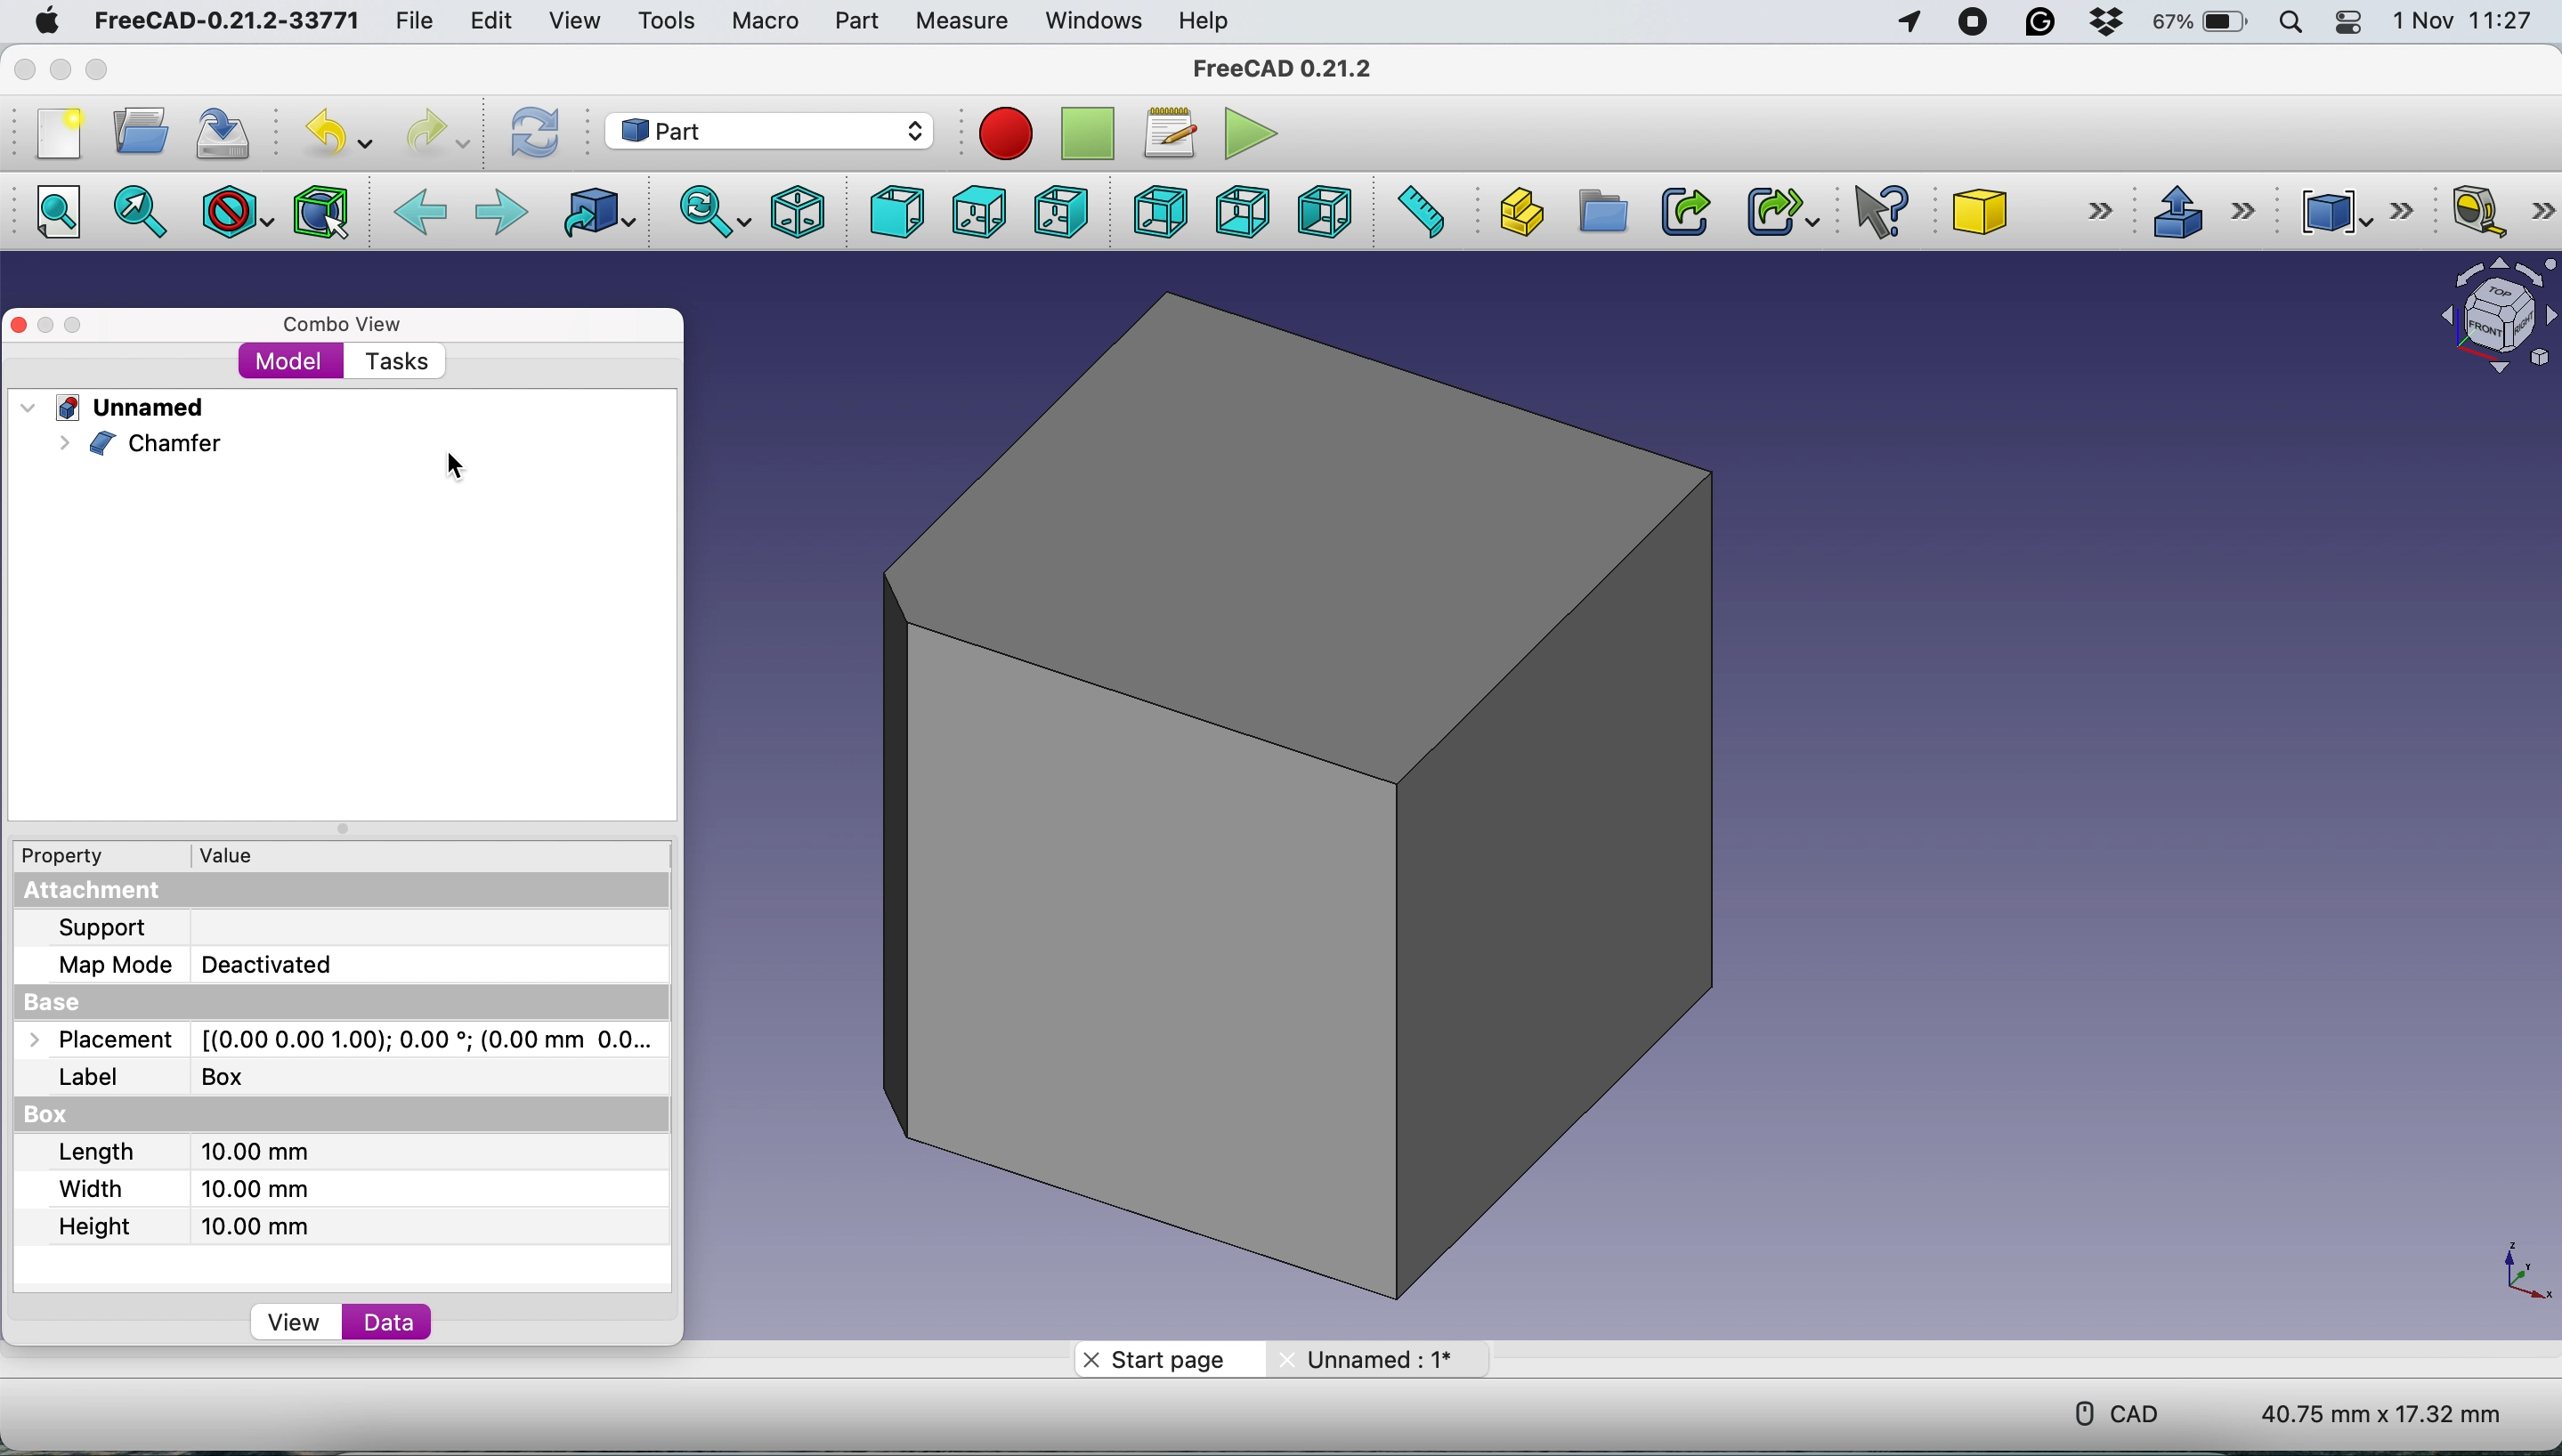 This screenshot has width=2562, height=1456. Describe the element at coordinates (1323, 804) in the screenshot. I see `rectangle with chamfer` at that location.